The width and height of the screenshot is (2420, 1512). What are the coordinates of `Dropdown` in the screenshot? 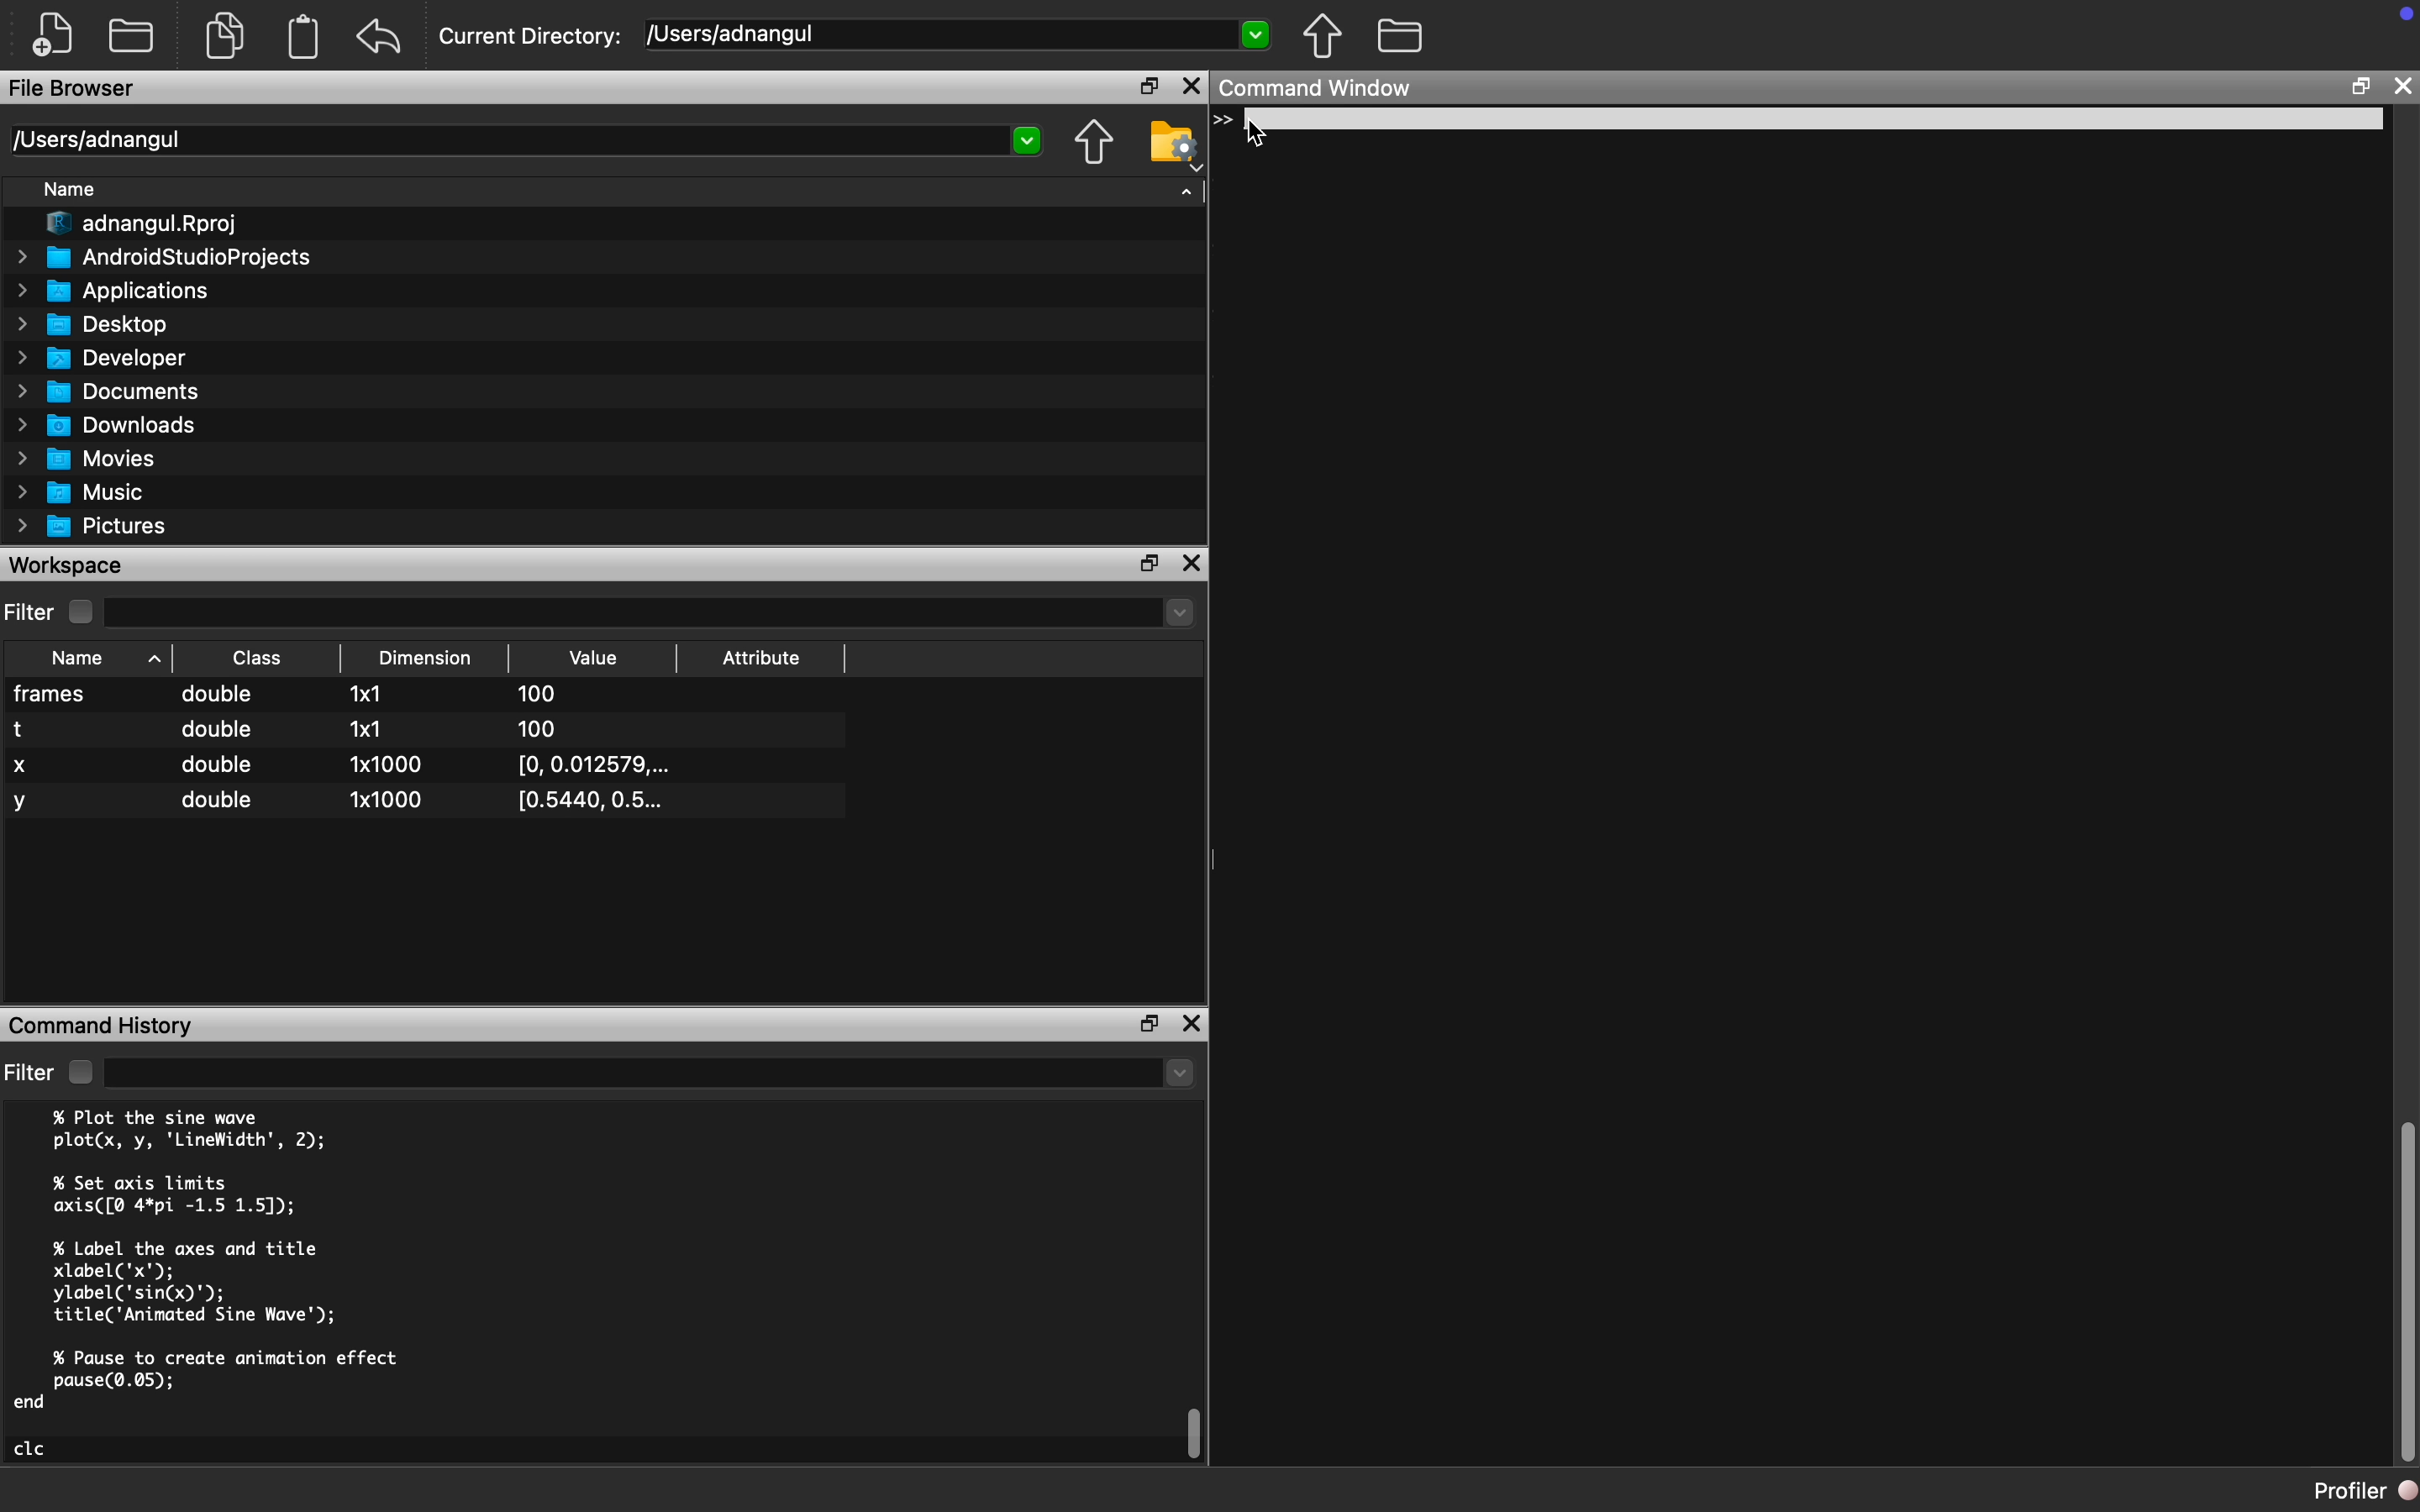 It's located at (652, 611).